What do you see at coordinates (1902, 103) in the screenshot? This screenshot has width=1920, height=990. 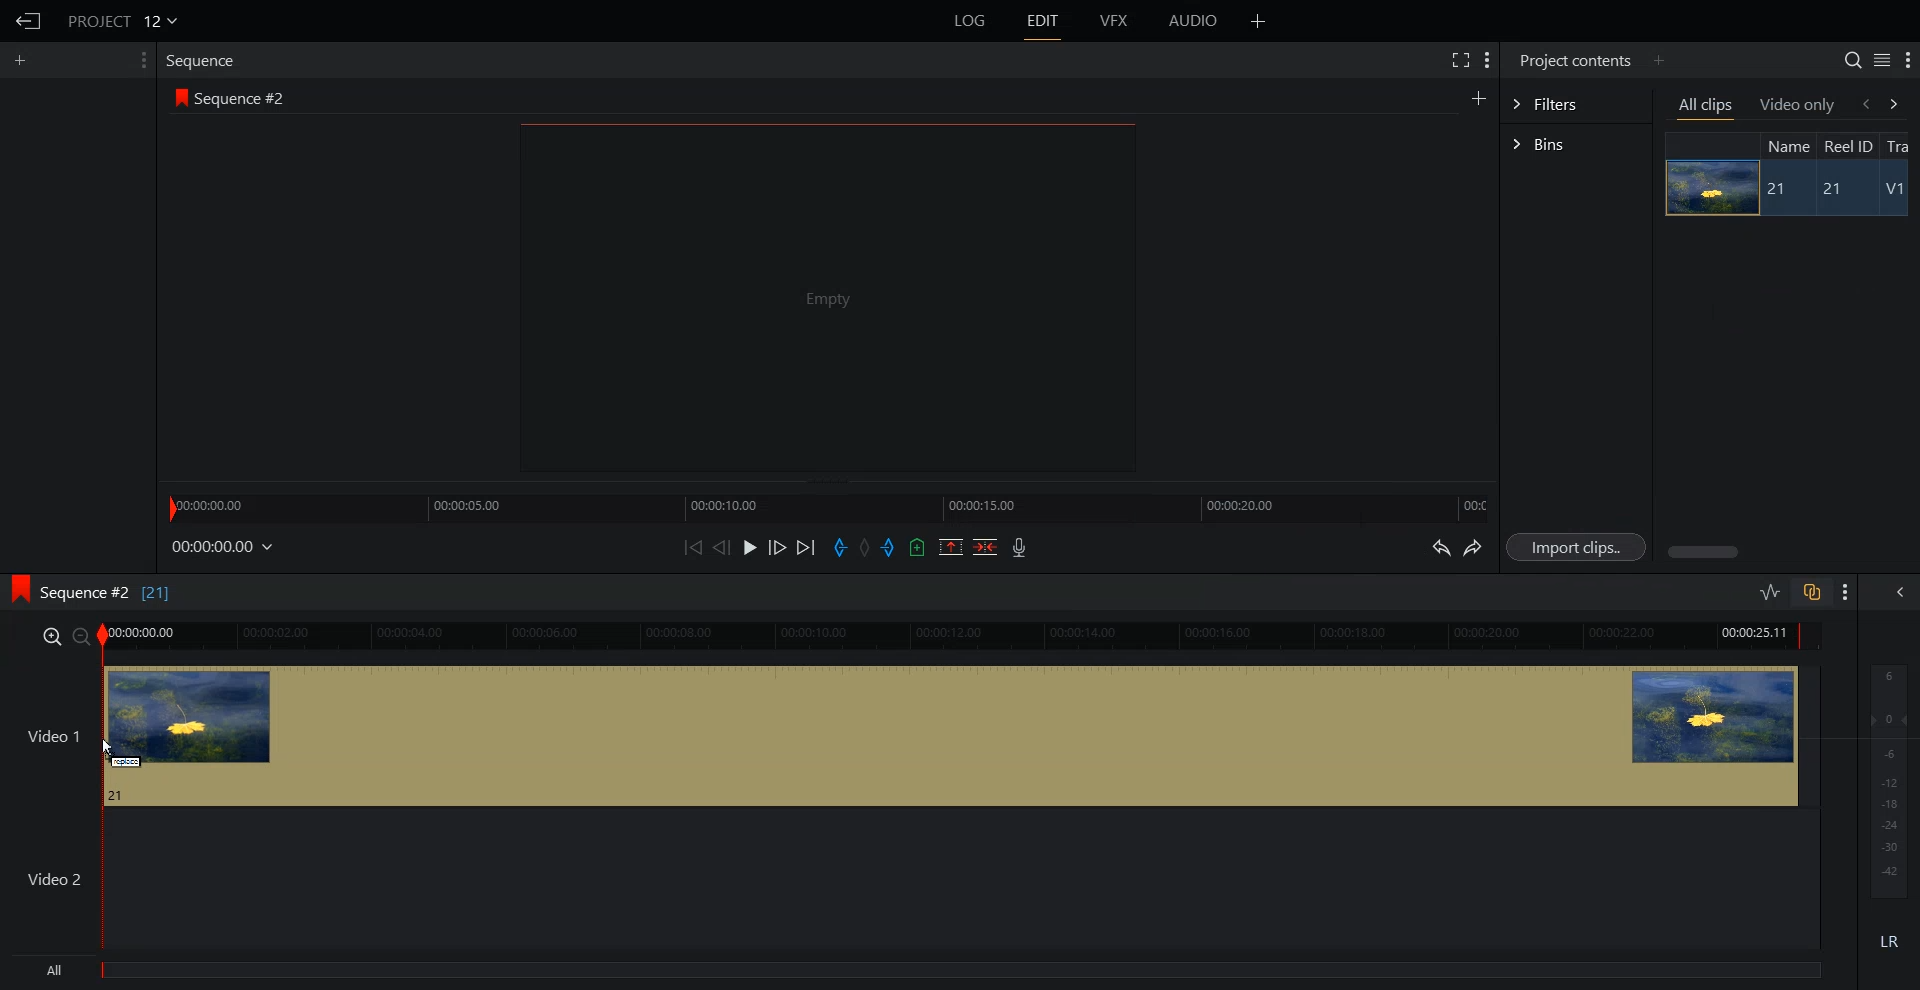 I see `forward` at bounding box center [1902, 103].